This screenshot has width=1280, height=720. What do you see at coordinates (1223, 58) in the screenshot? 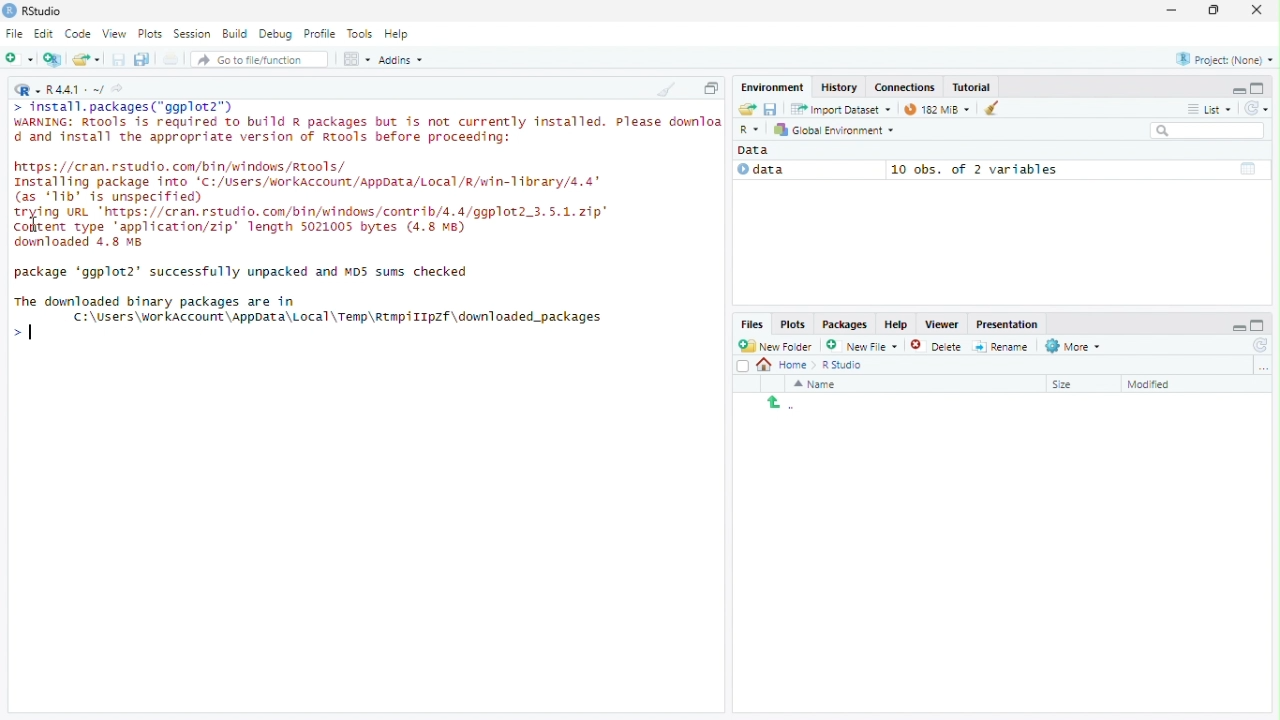
I see `Currently selected project - None` at bounding box center [1223, 58].